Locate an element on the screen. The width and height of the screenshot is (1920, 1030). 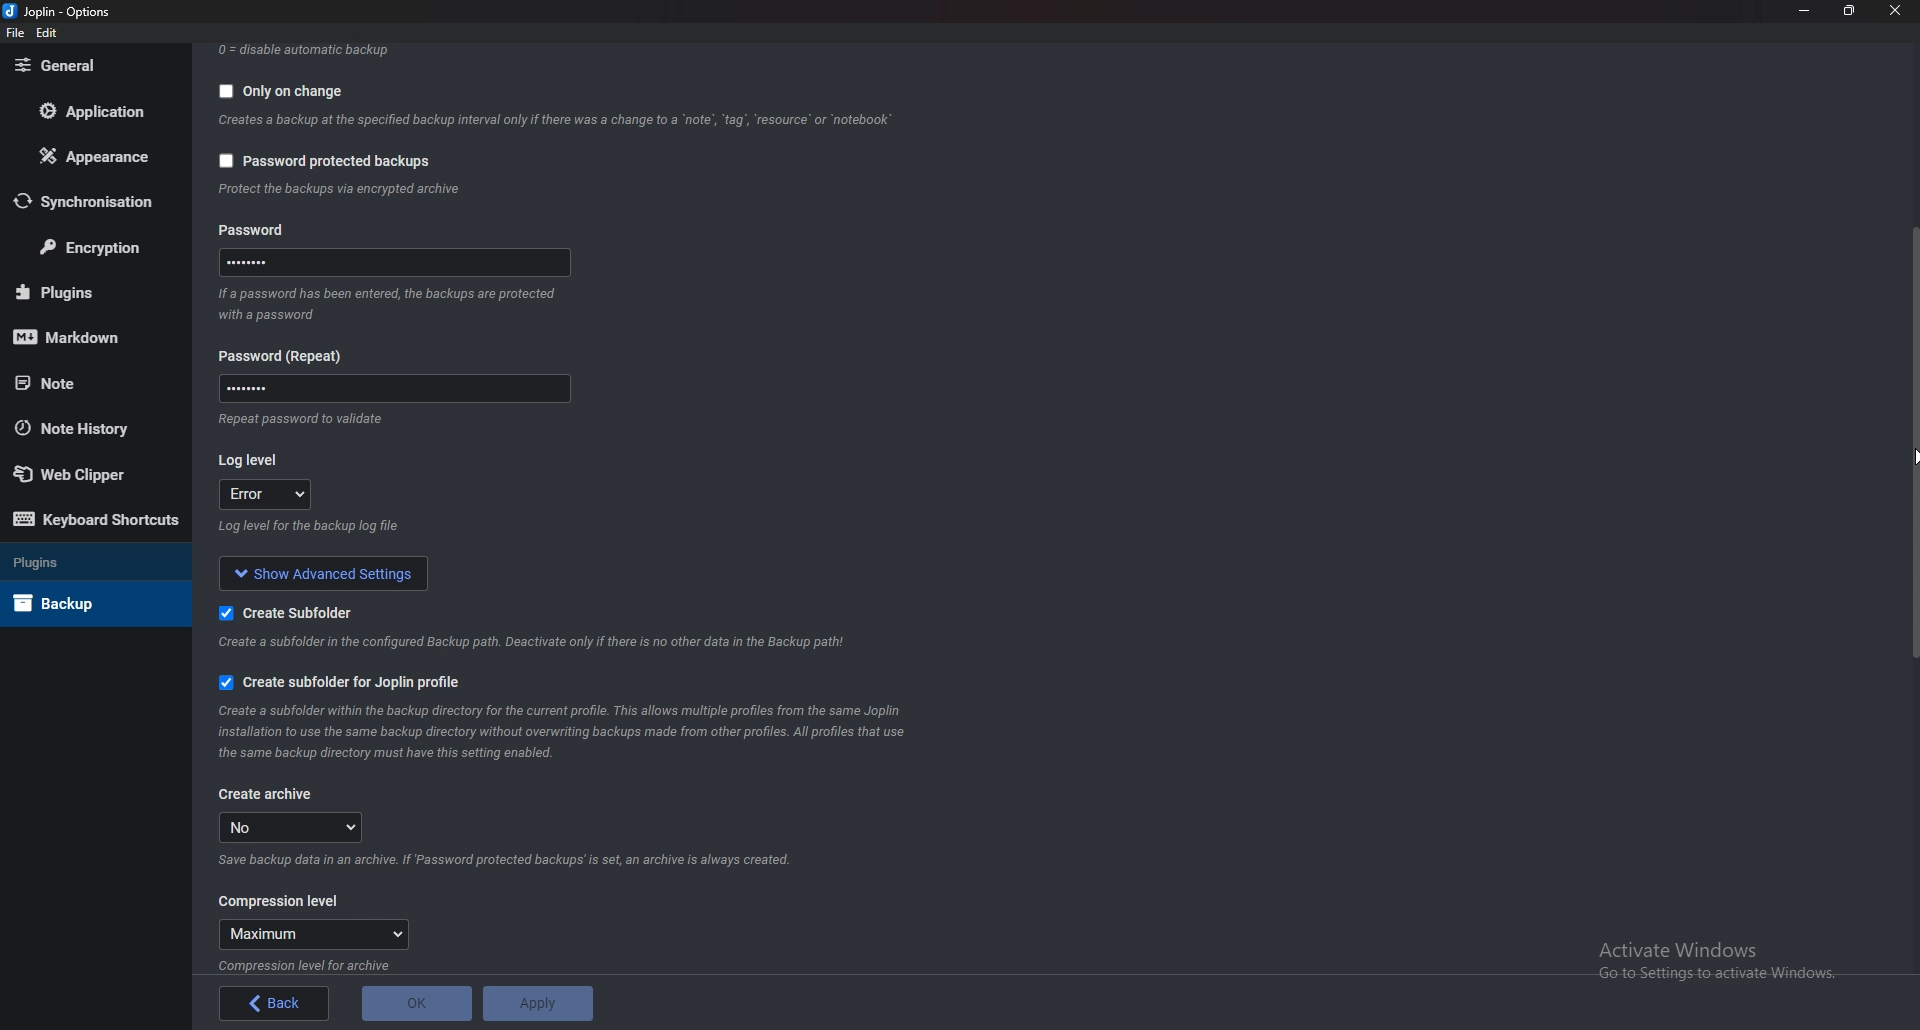
edit is located at coordinates (50, 33).